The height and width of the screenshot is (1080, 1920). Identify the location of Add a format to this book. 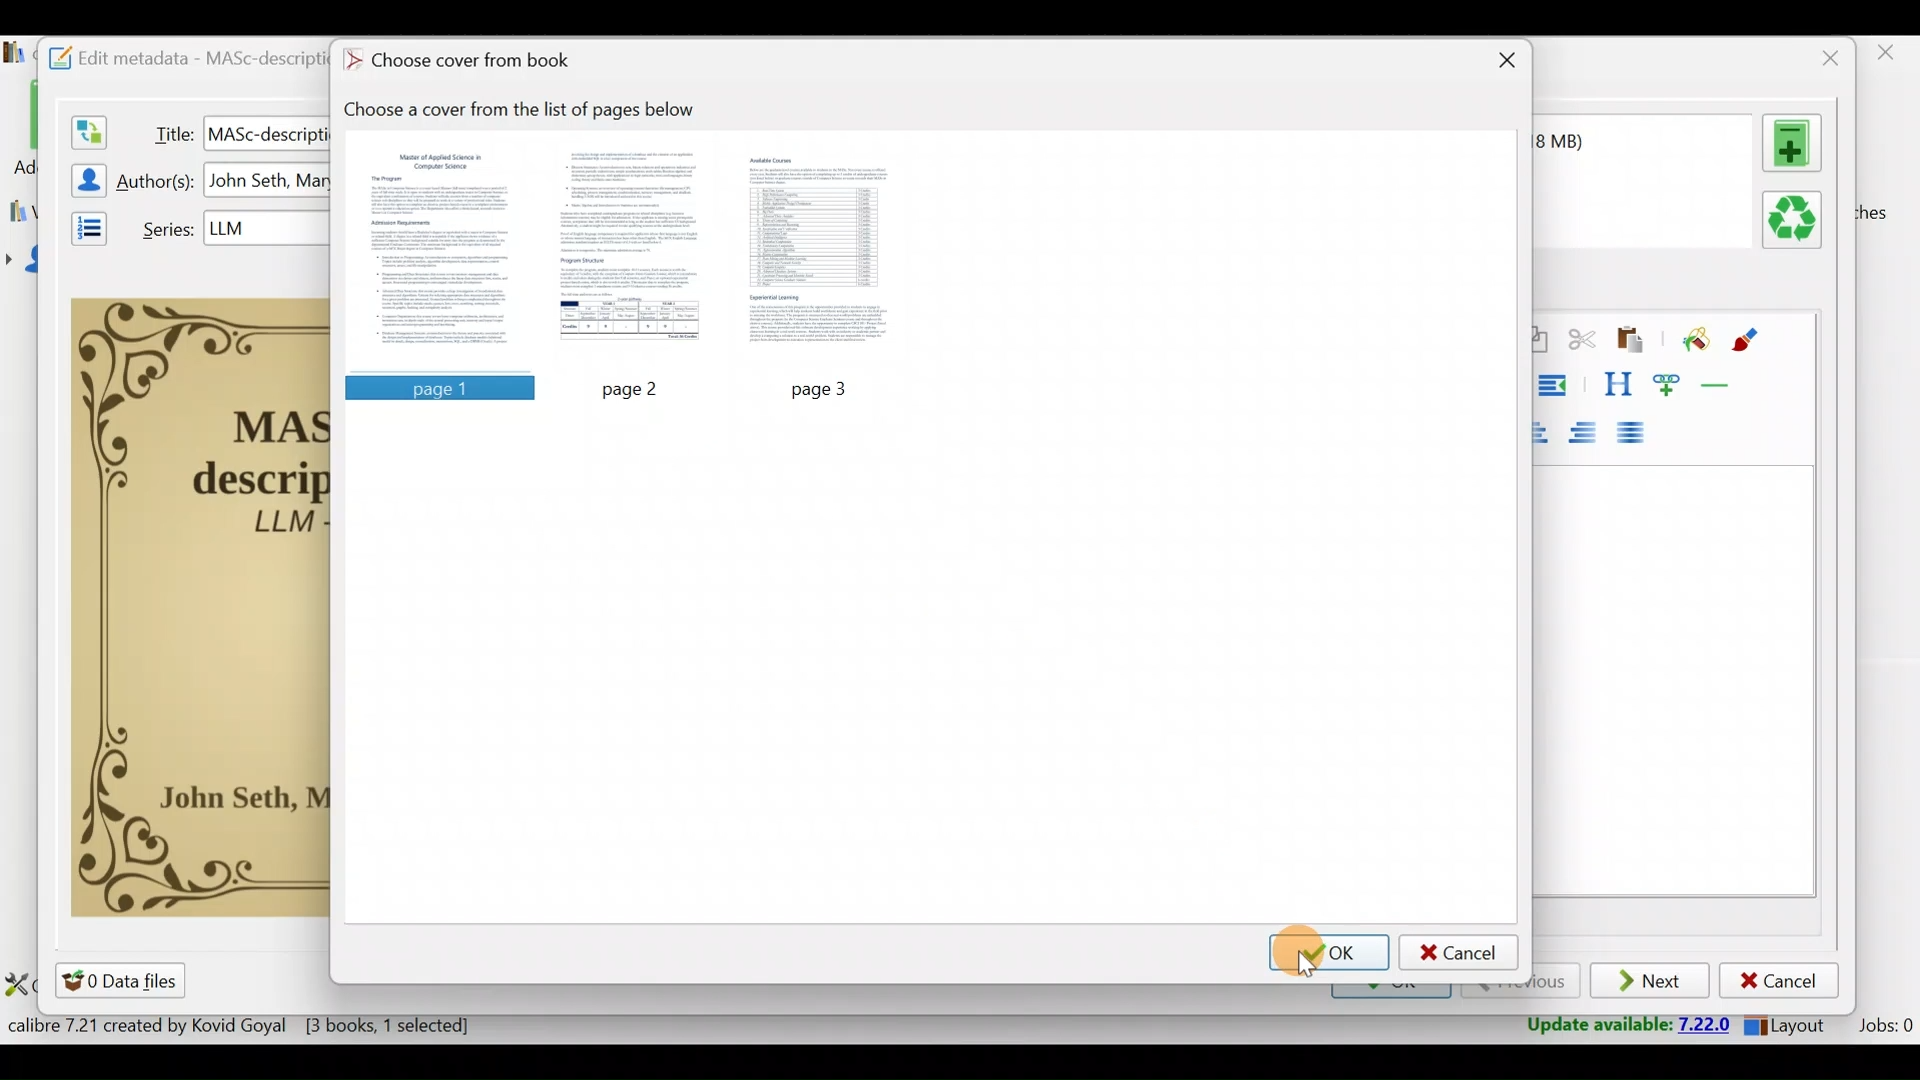
(1796, 143).